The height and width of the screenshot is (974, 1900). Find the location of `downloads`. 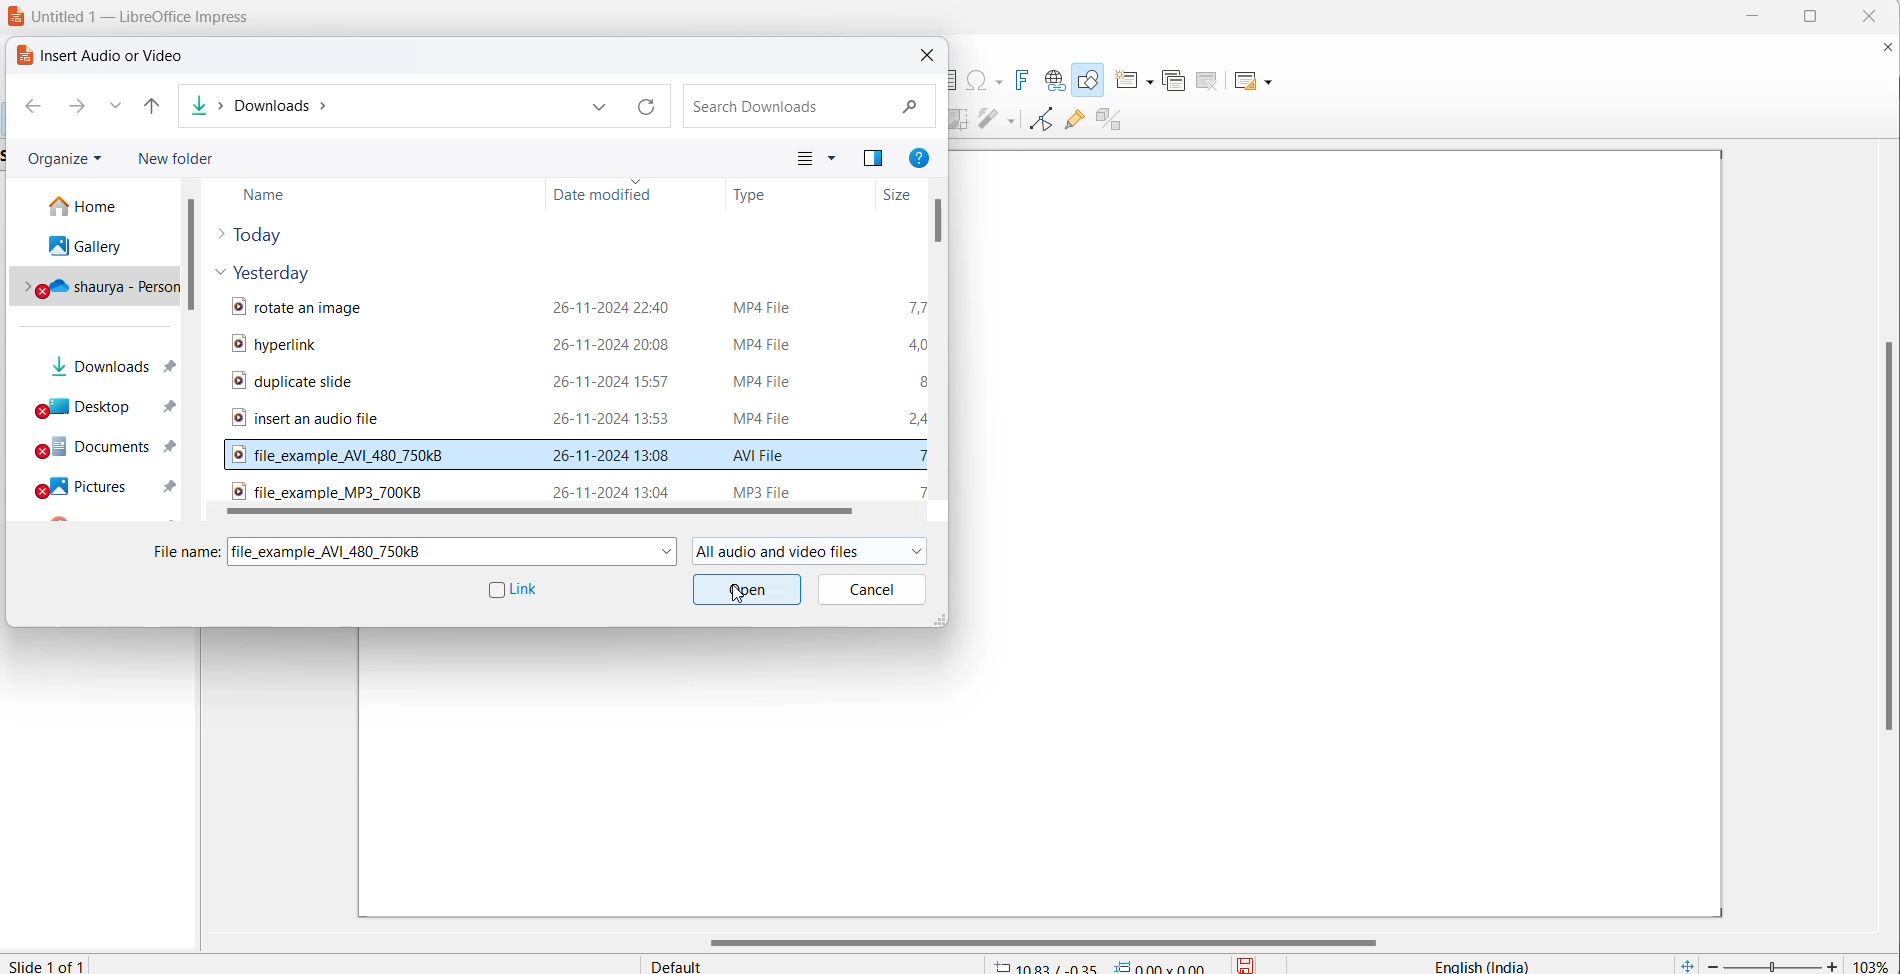

downloads is located at coordinates (112, 366).